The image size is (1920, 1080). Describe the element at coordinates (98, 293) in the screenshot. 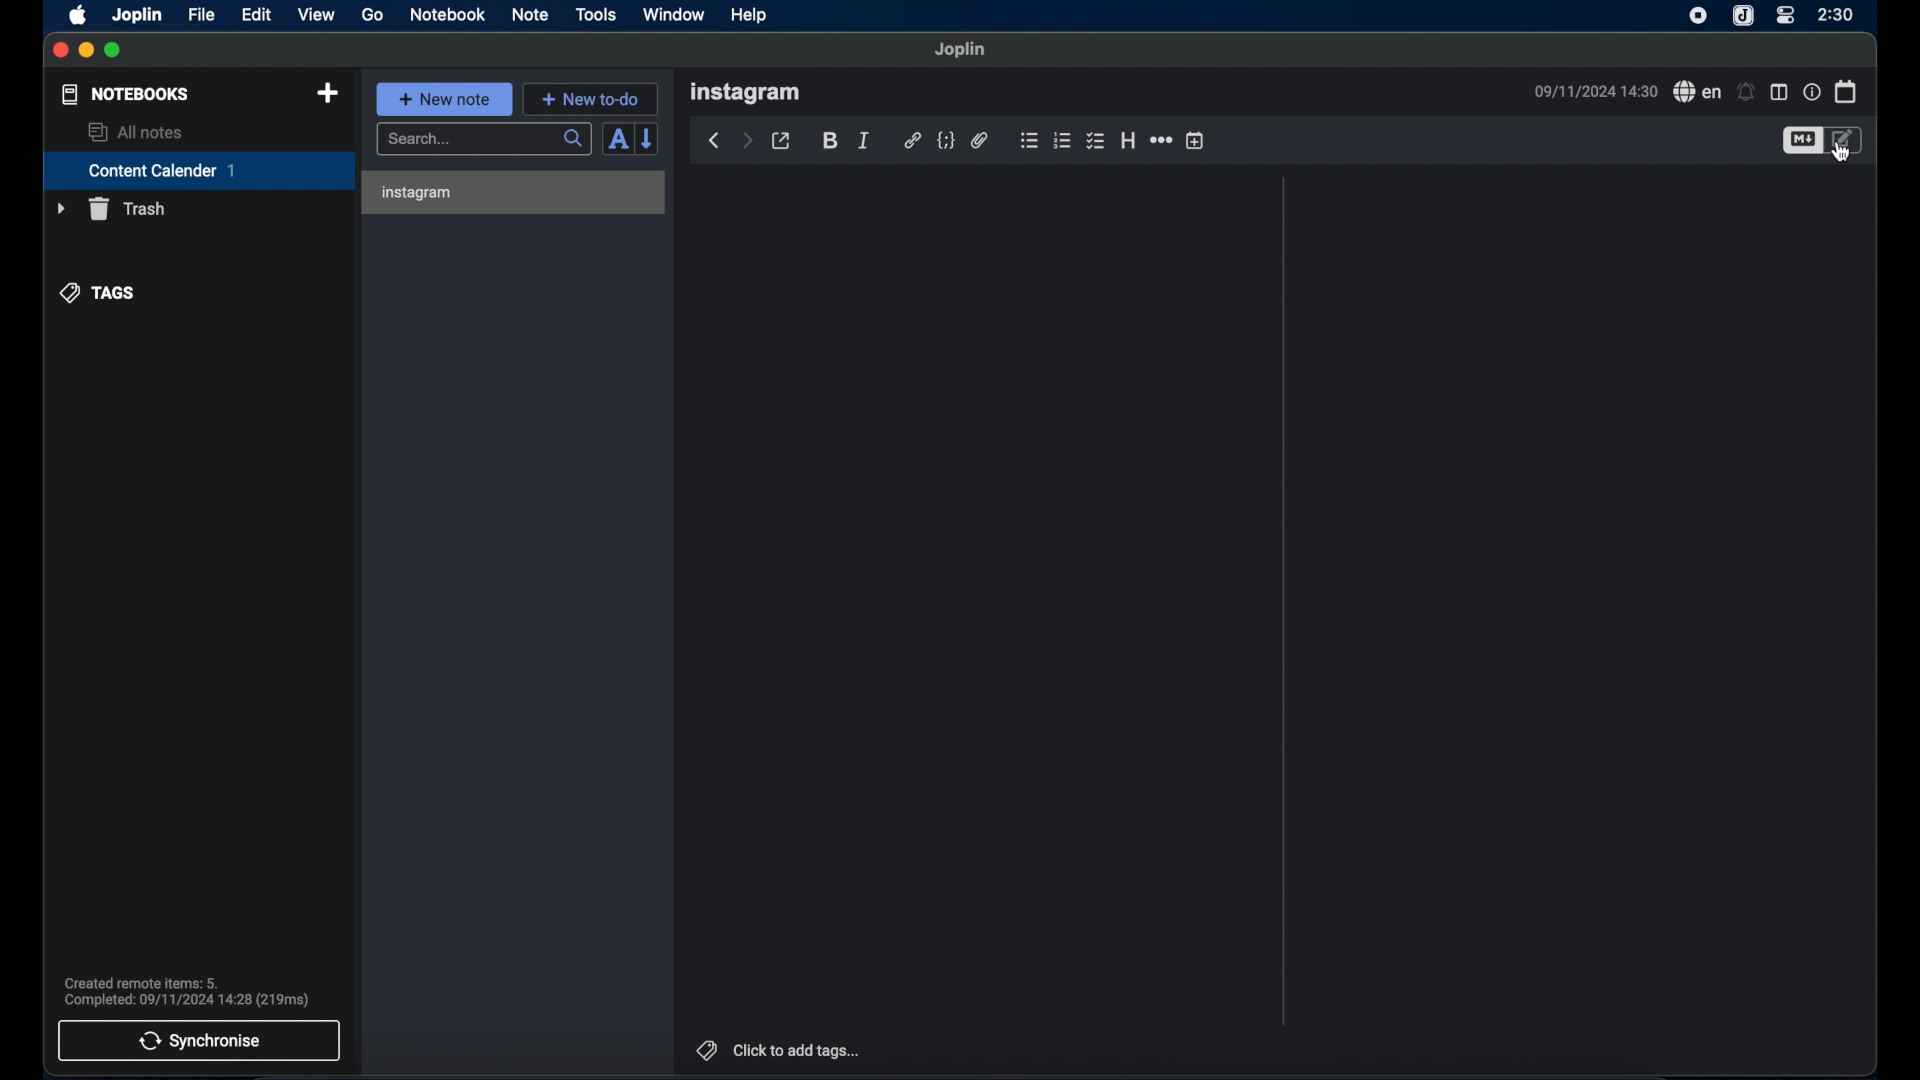

I see `tags` at that location.